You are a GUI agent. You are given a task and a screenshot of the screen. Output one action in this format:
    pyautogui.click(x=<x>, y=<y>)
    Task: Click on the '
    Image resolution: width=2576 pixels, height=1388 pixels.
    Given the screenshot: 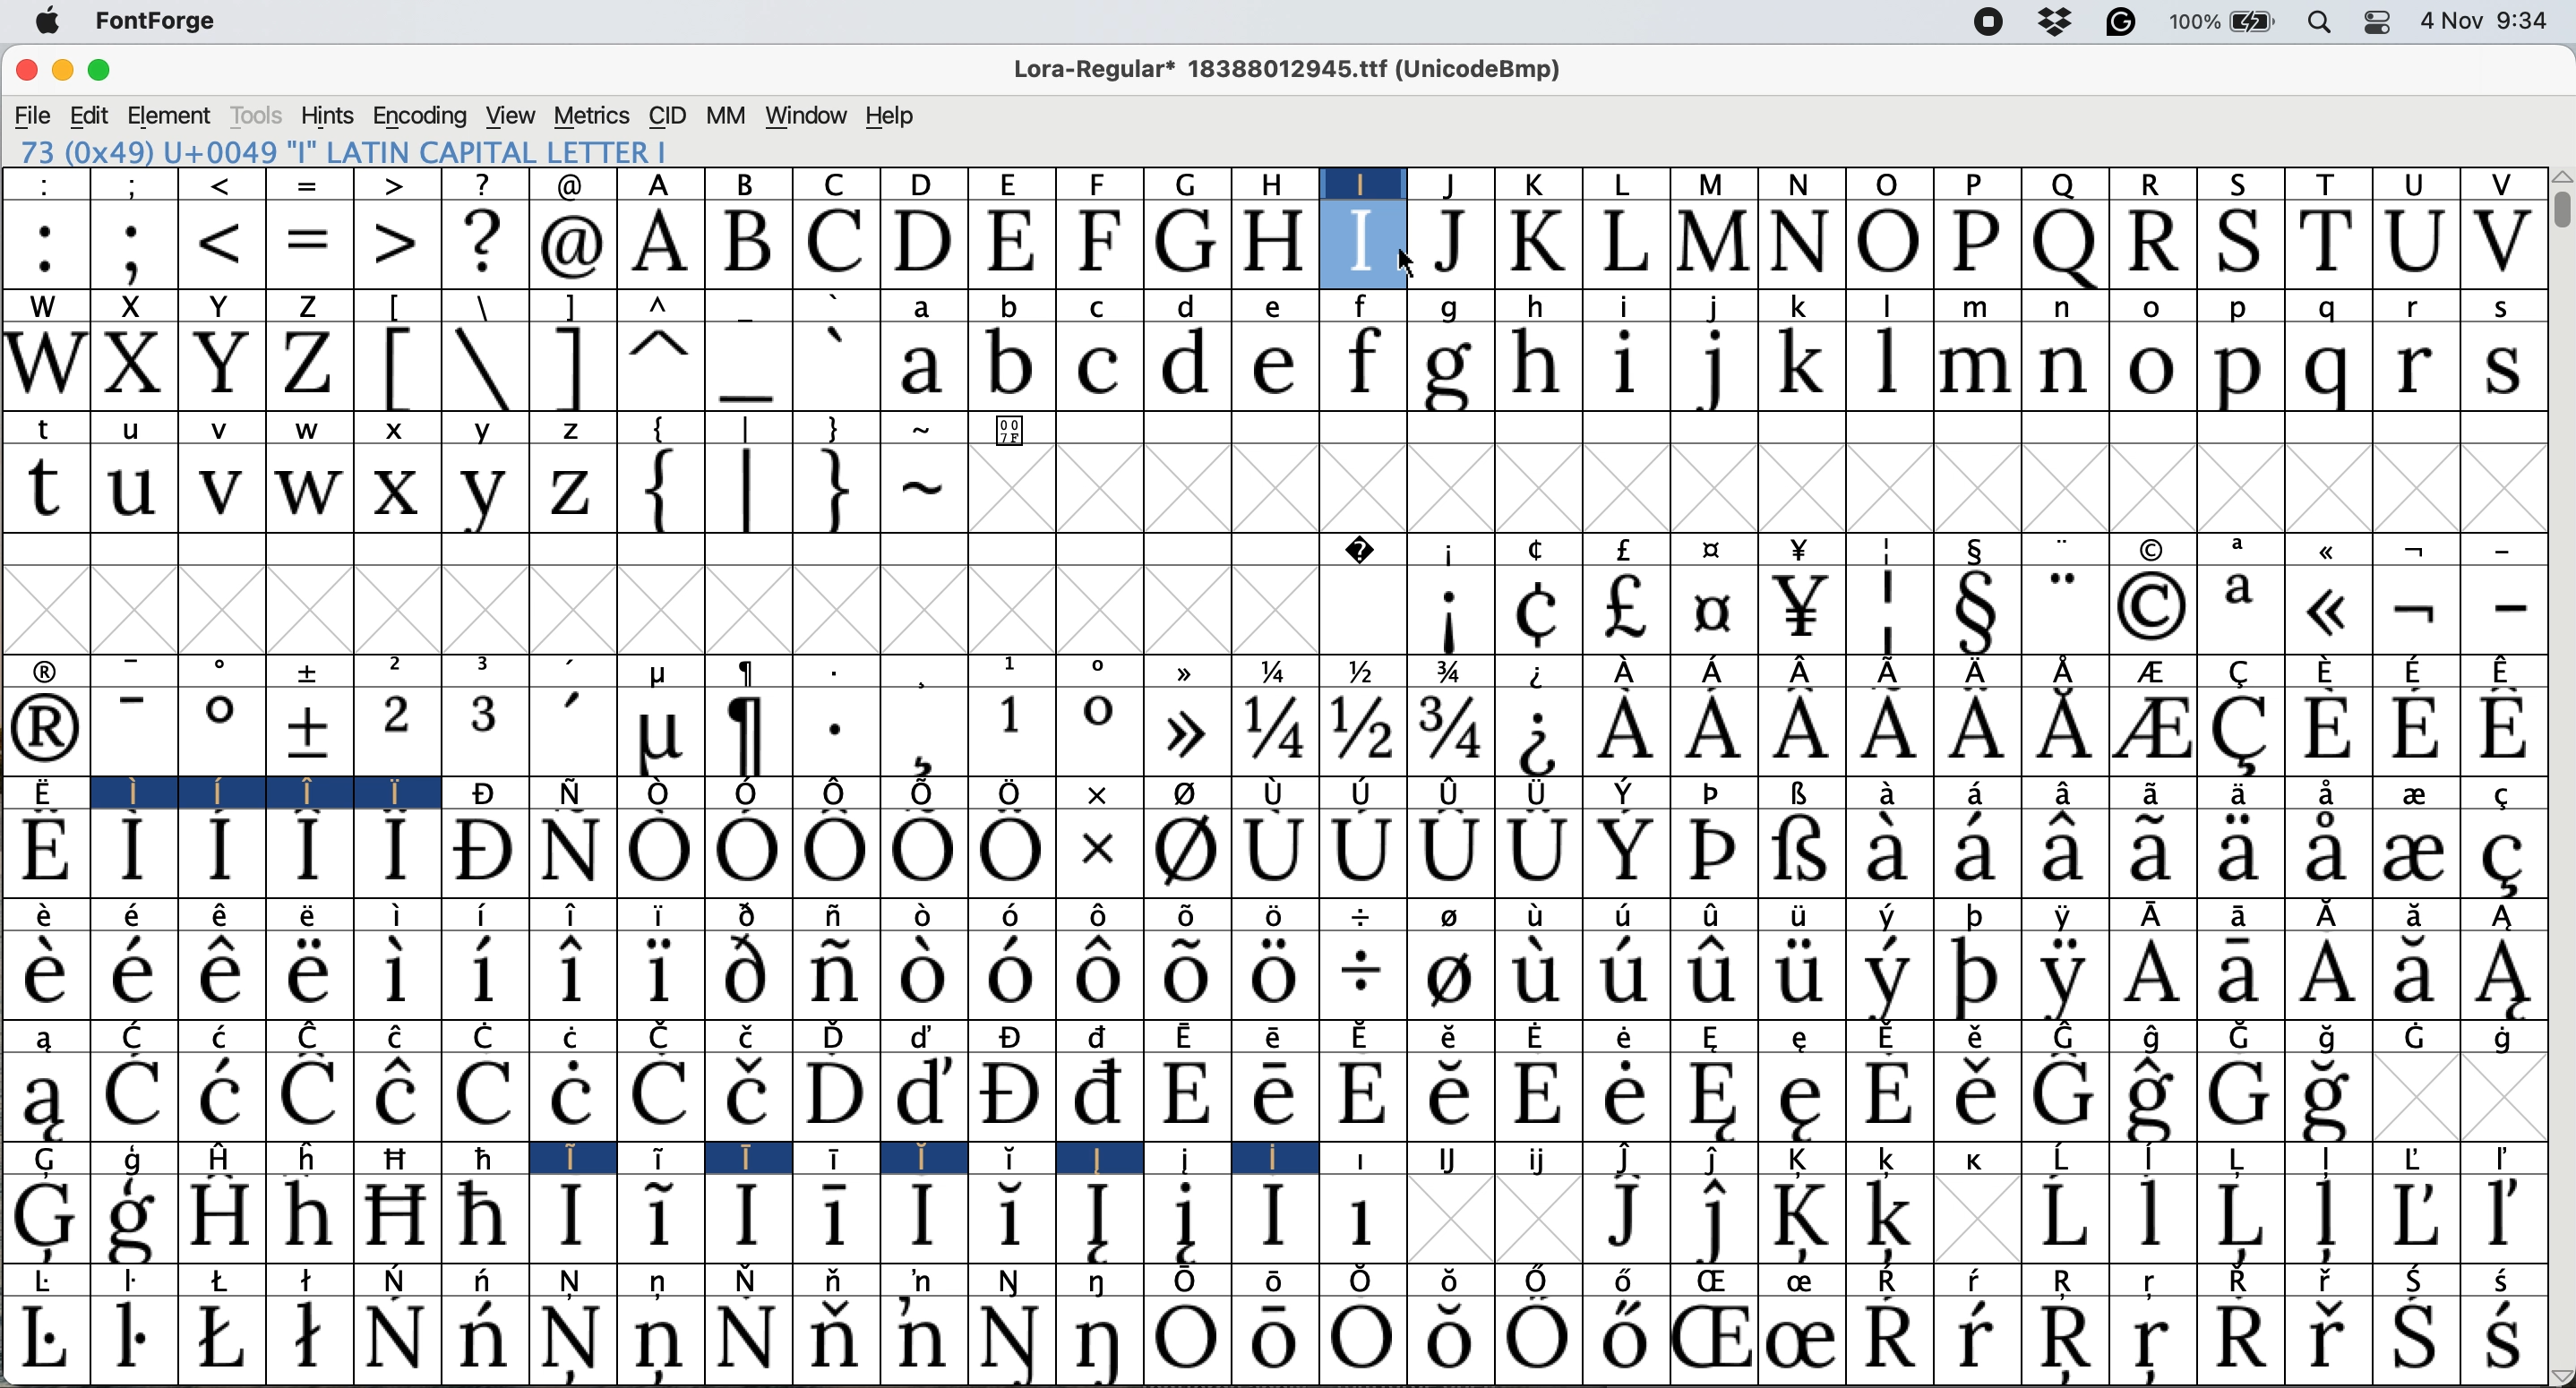 What is the action you would take?
    pyautogui.click(x=572, y=734)
    